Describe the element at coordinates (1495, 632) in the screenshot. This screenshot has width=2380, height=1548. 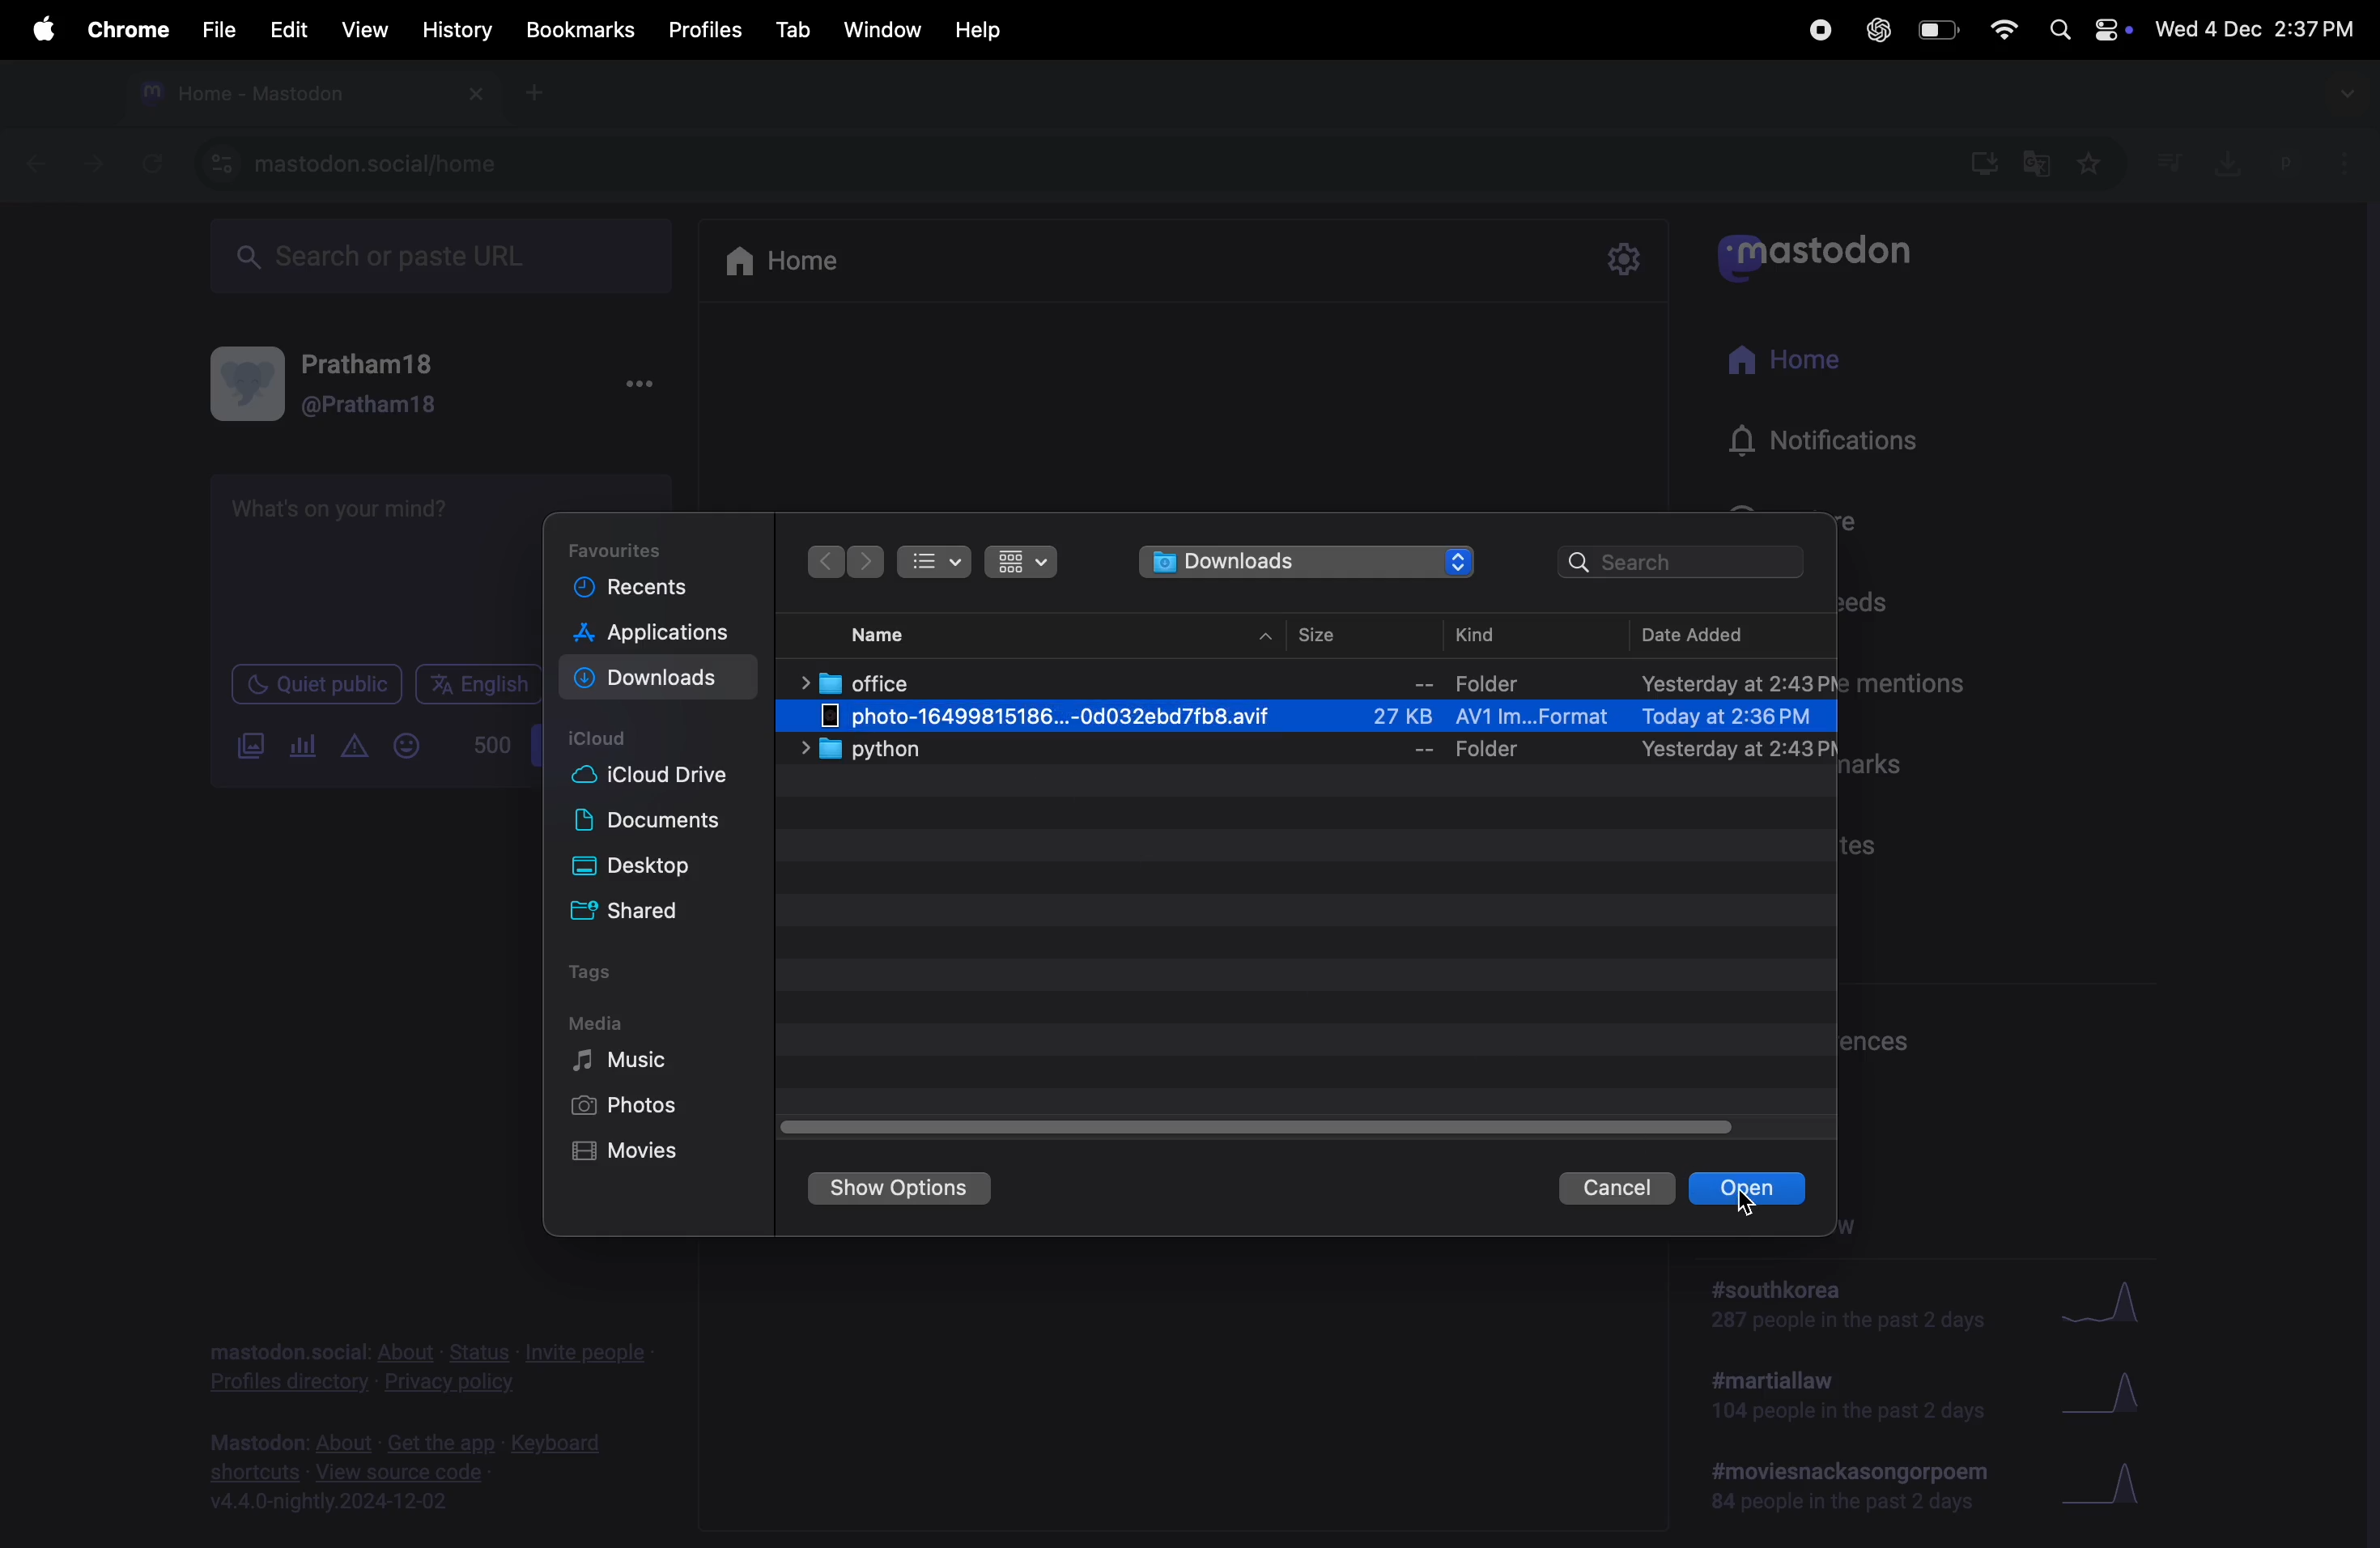
I see `kind` at that location.